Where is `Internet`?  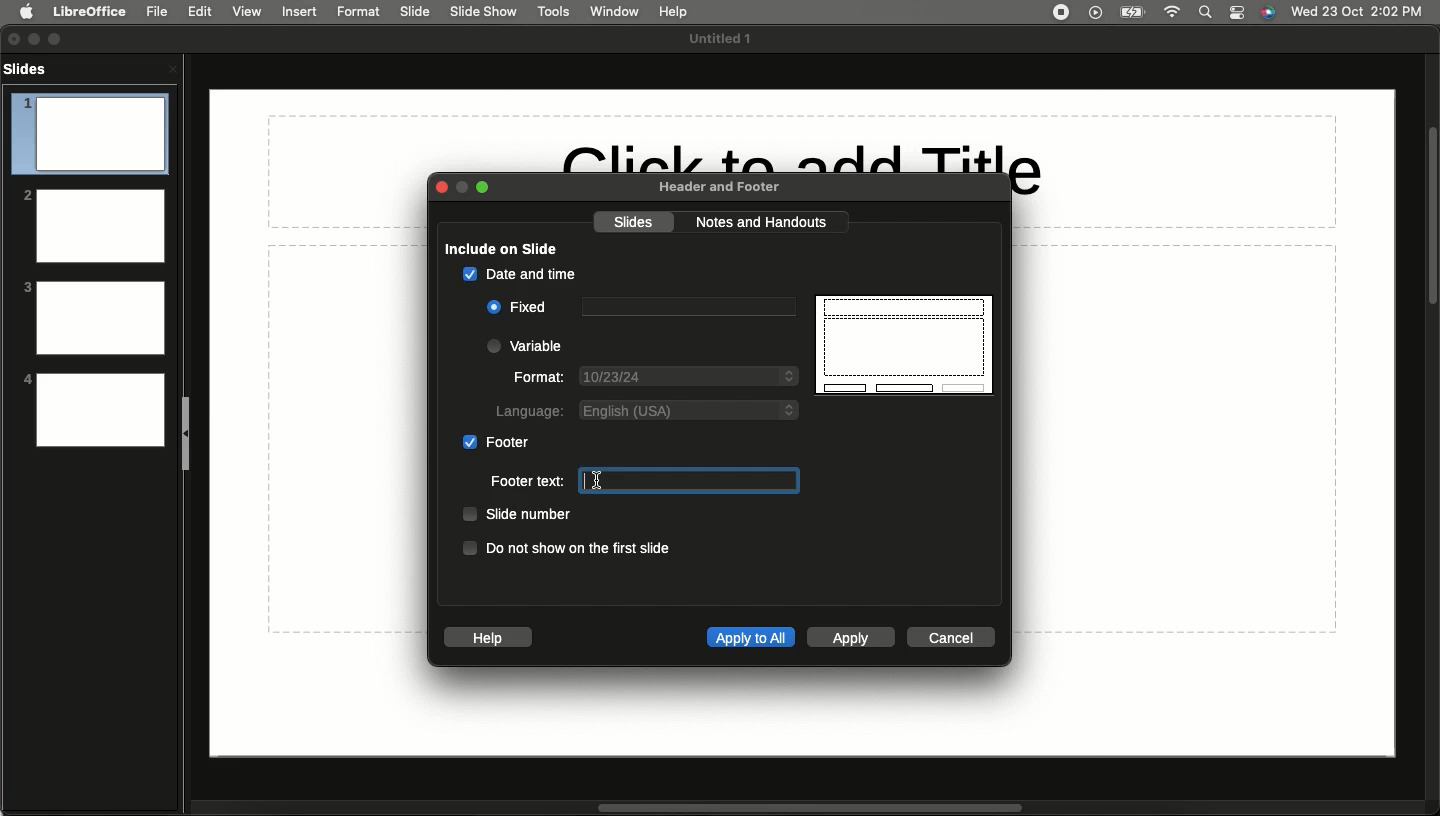 Internet is located at coordinates (1175, 12).